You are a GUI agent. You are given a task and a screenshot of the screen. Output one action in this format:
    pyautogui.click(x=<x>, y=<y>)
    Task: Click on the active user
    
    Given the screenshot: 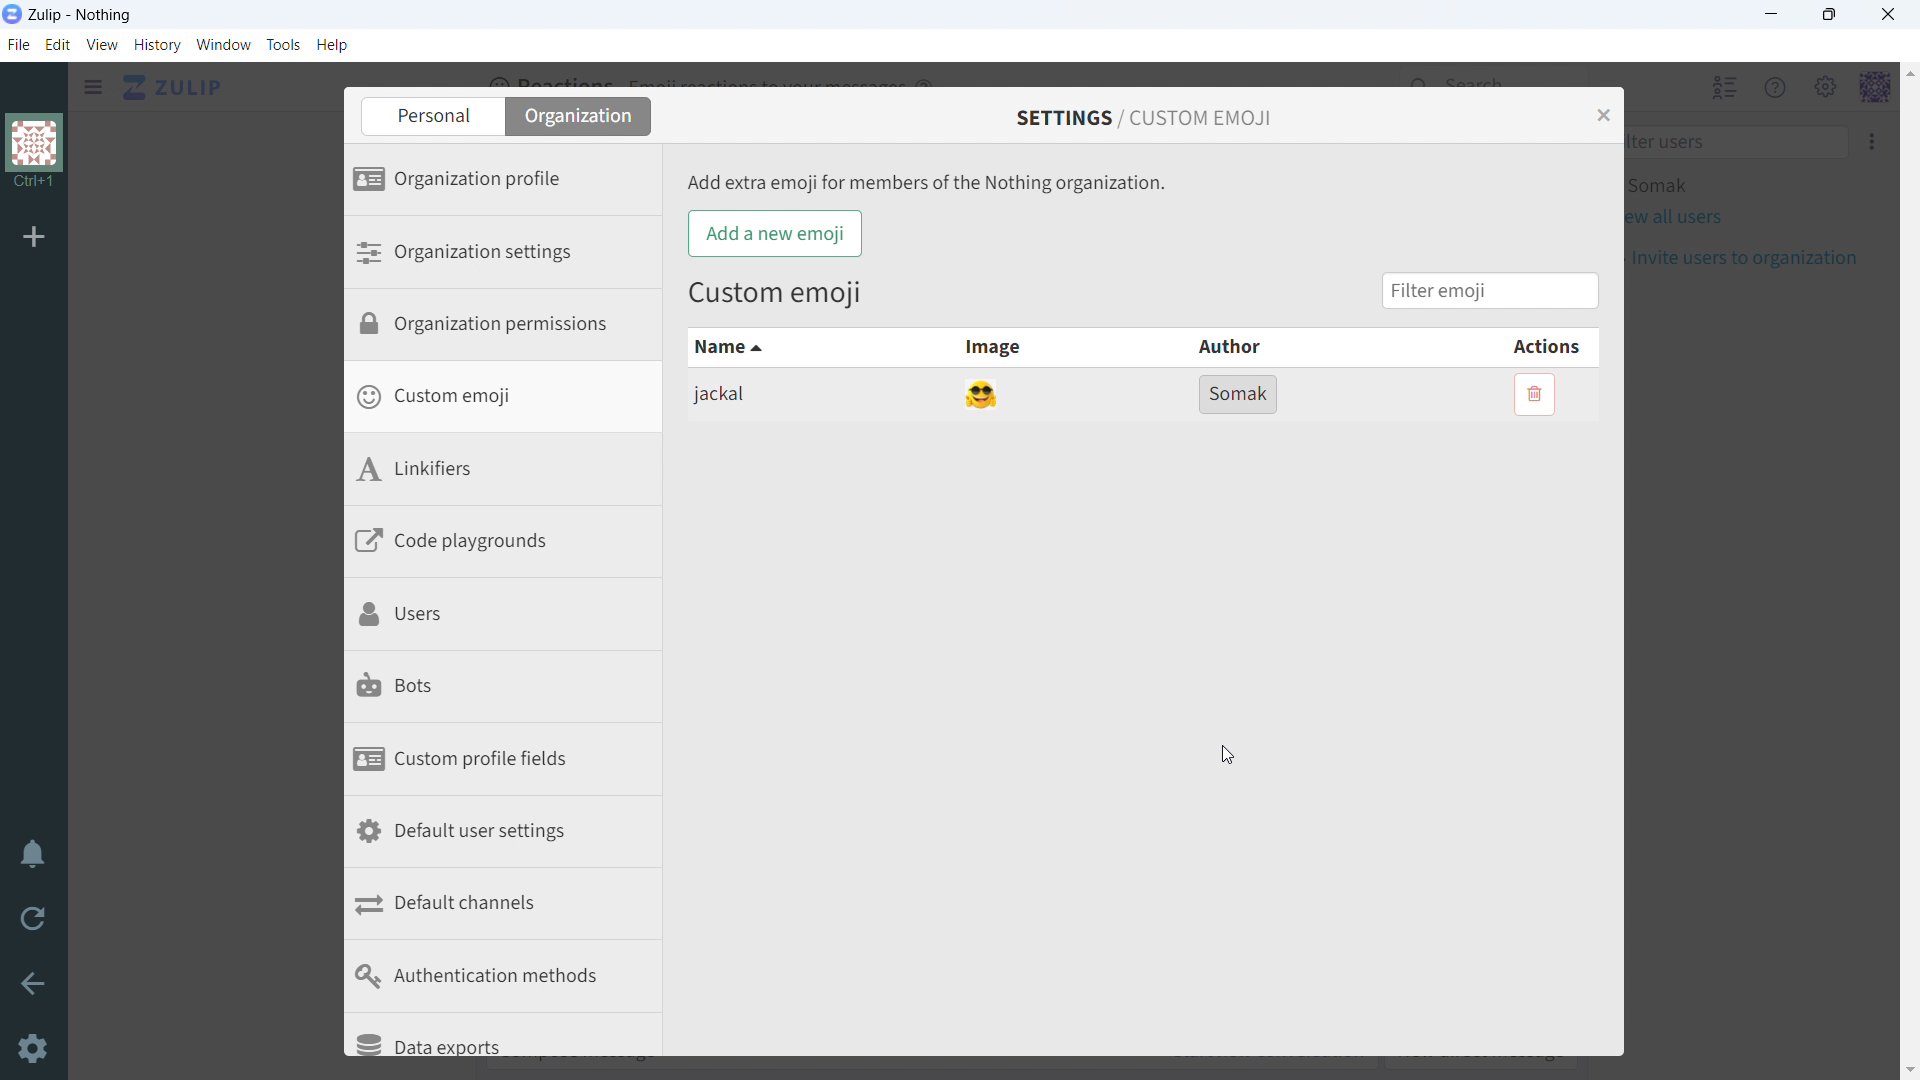 What is the action you would take?
    pyautogui.click(x=1671, y=186)
    